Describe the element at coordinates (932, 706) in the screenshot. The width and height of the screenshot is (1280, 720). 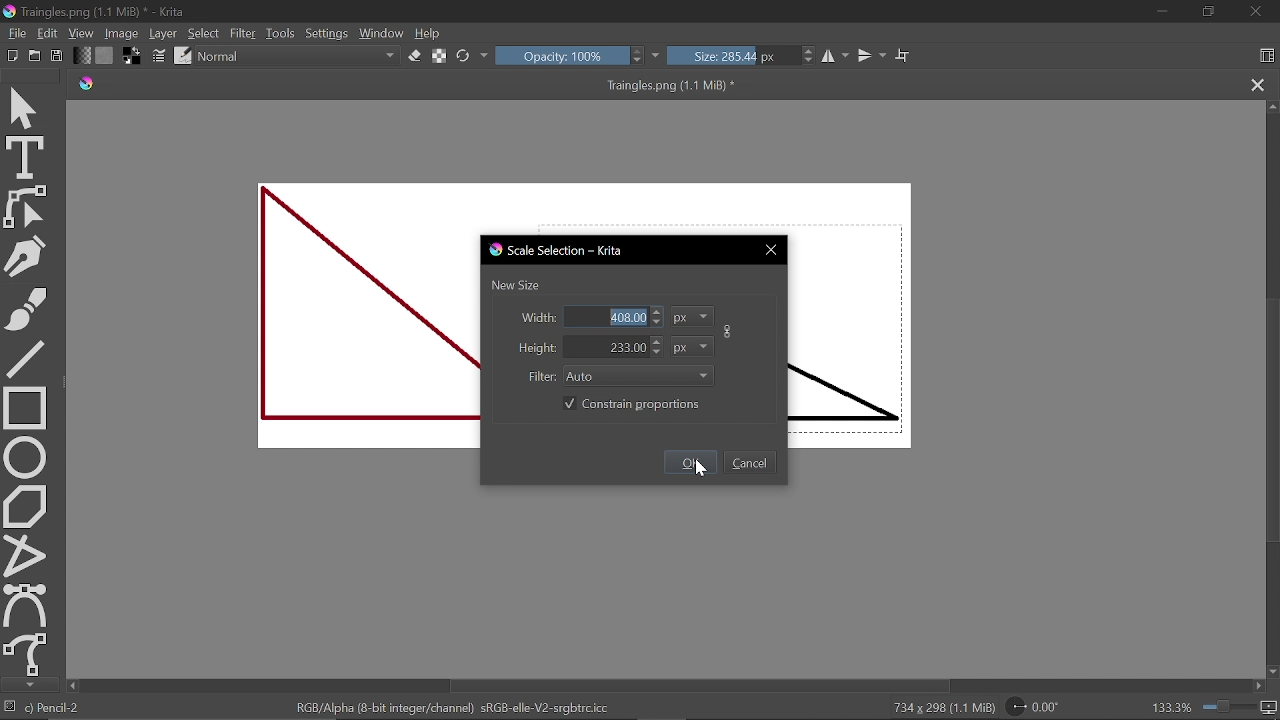
I see `734 x 298 (1.1 MiB)` at that location.